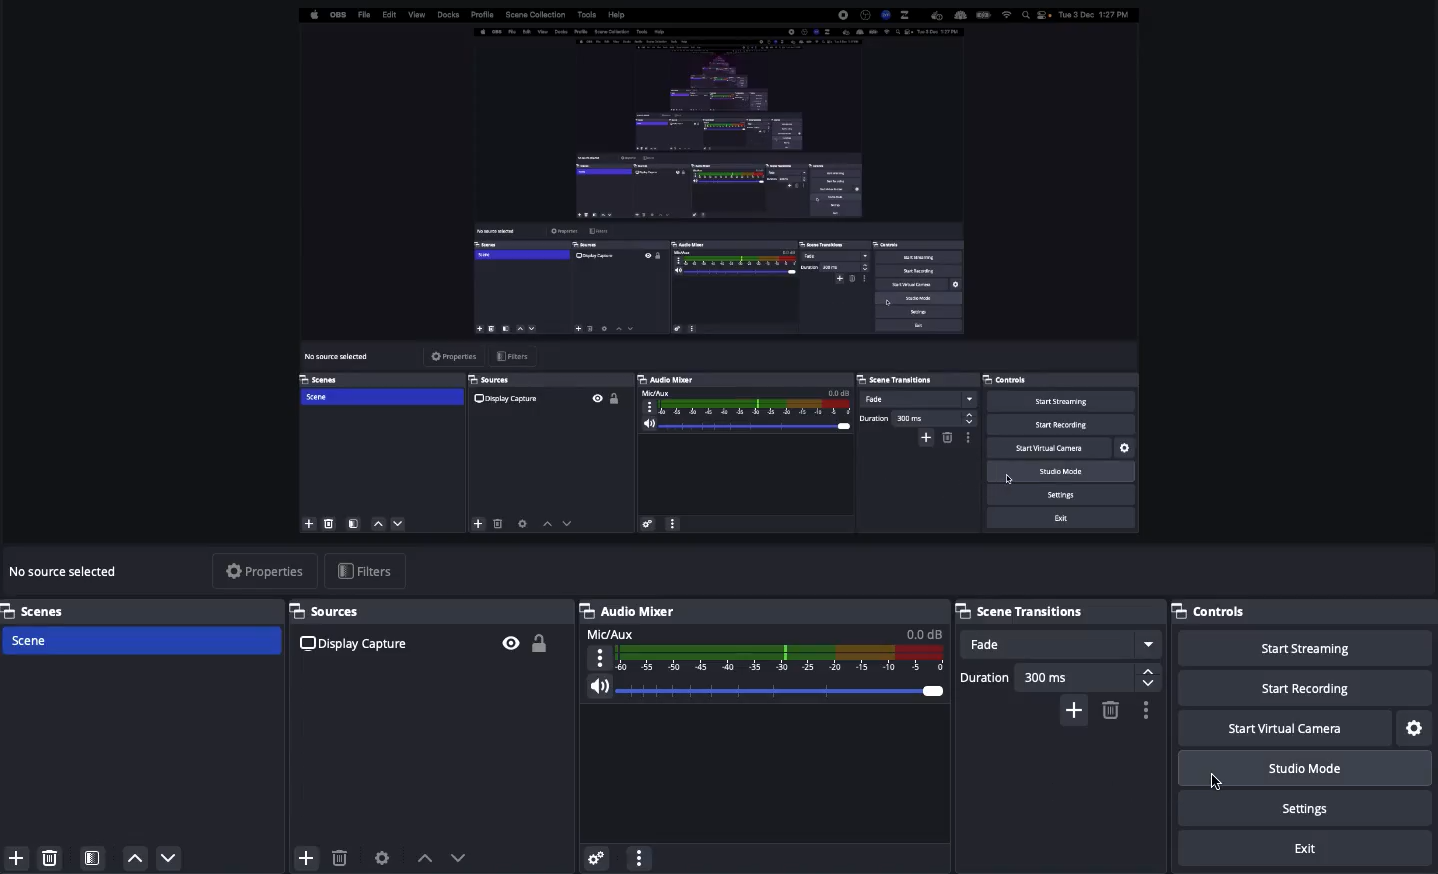  I want to click on Mic/Aux, so click(762, 651).